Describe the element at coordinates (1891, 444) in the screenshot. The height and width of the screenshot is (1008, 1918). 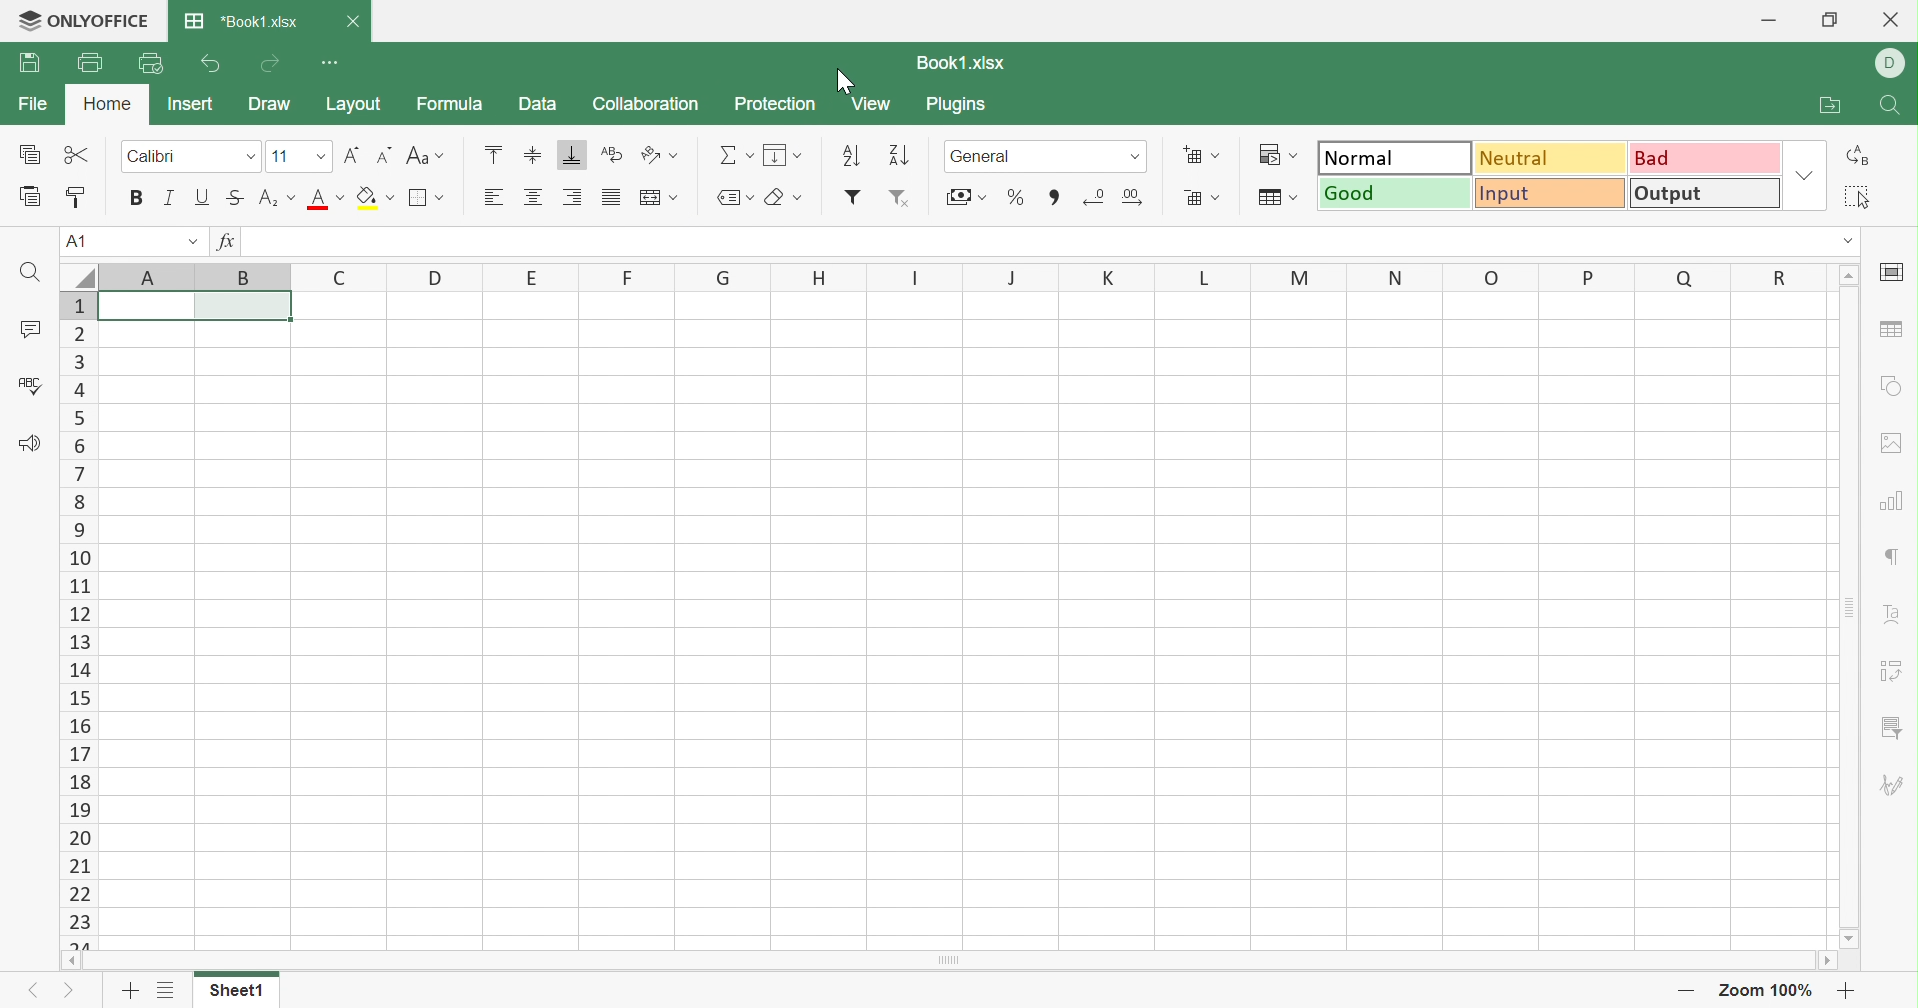
I see `Image settings` at that location.